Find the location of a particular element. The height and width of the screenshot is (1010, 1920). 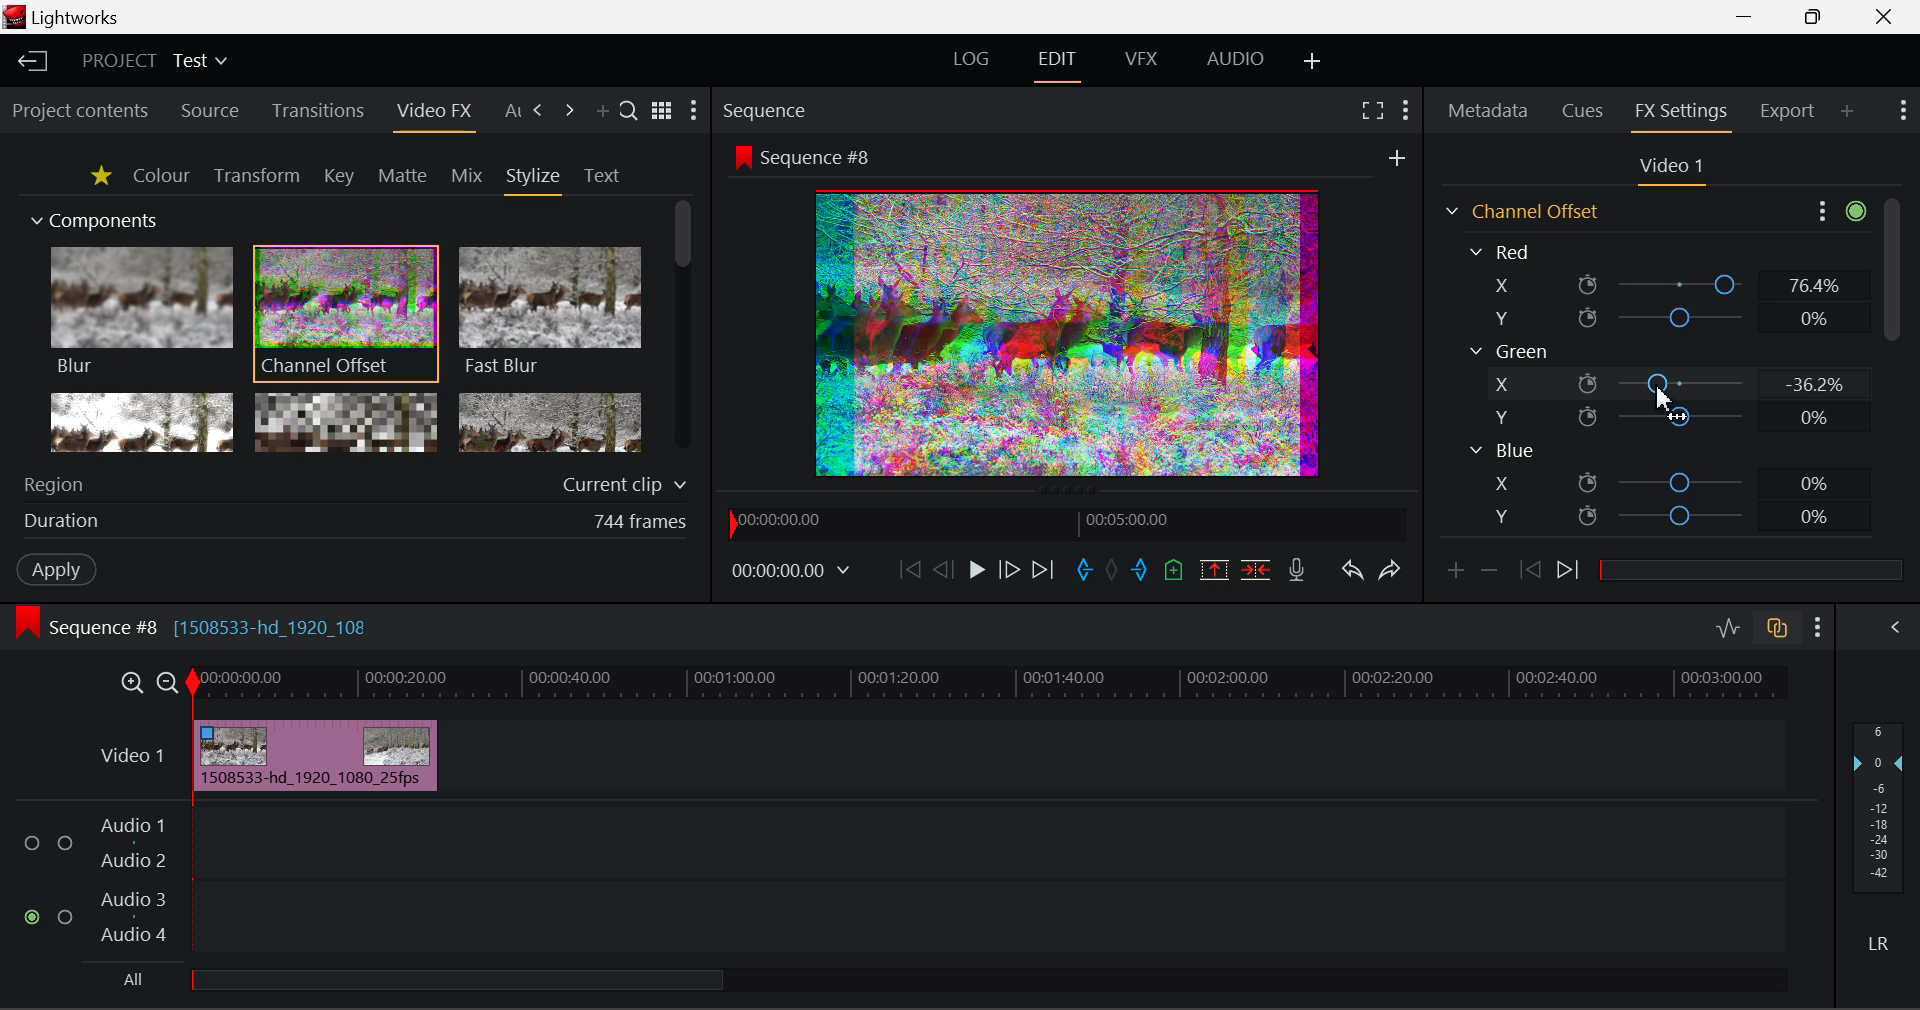

Edit Layout Open is located at coordinates (1057, 66).